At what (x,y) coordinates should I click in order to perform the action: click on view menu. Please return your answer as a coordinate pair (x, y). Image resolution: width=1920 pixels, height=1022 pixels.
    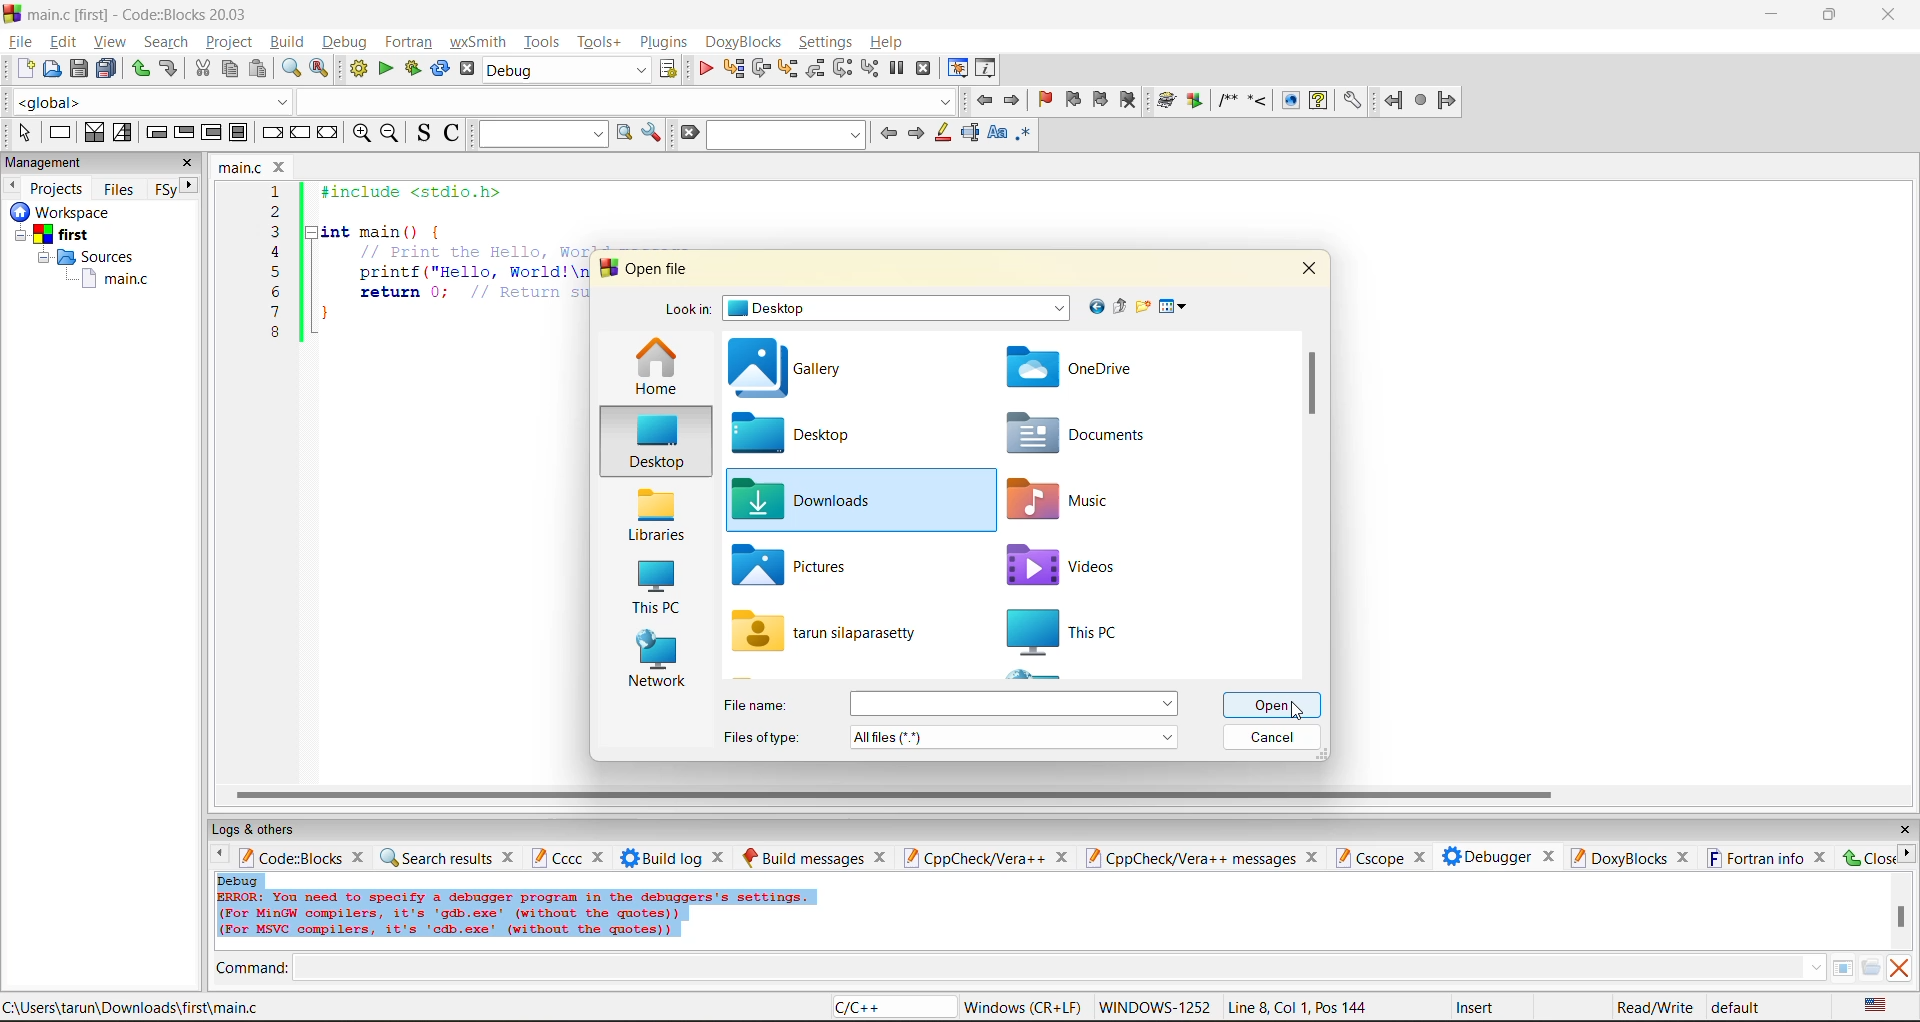
    Looking at the image, I should click on (1176, 307).